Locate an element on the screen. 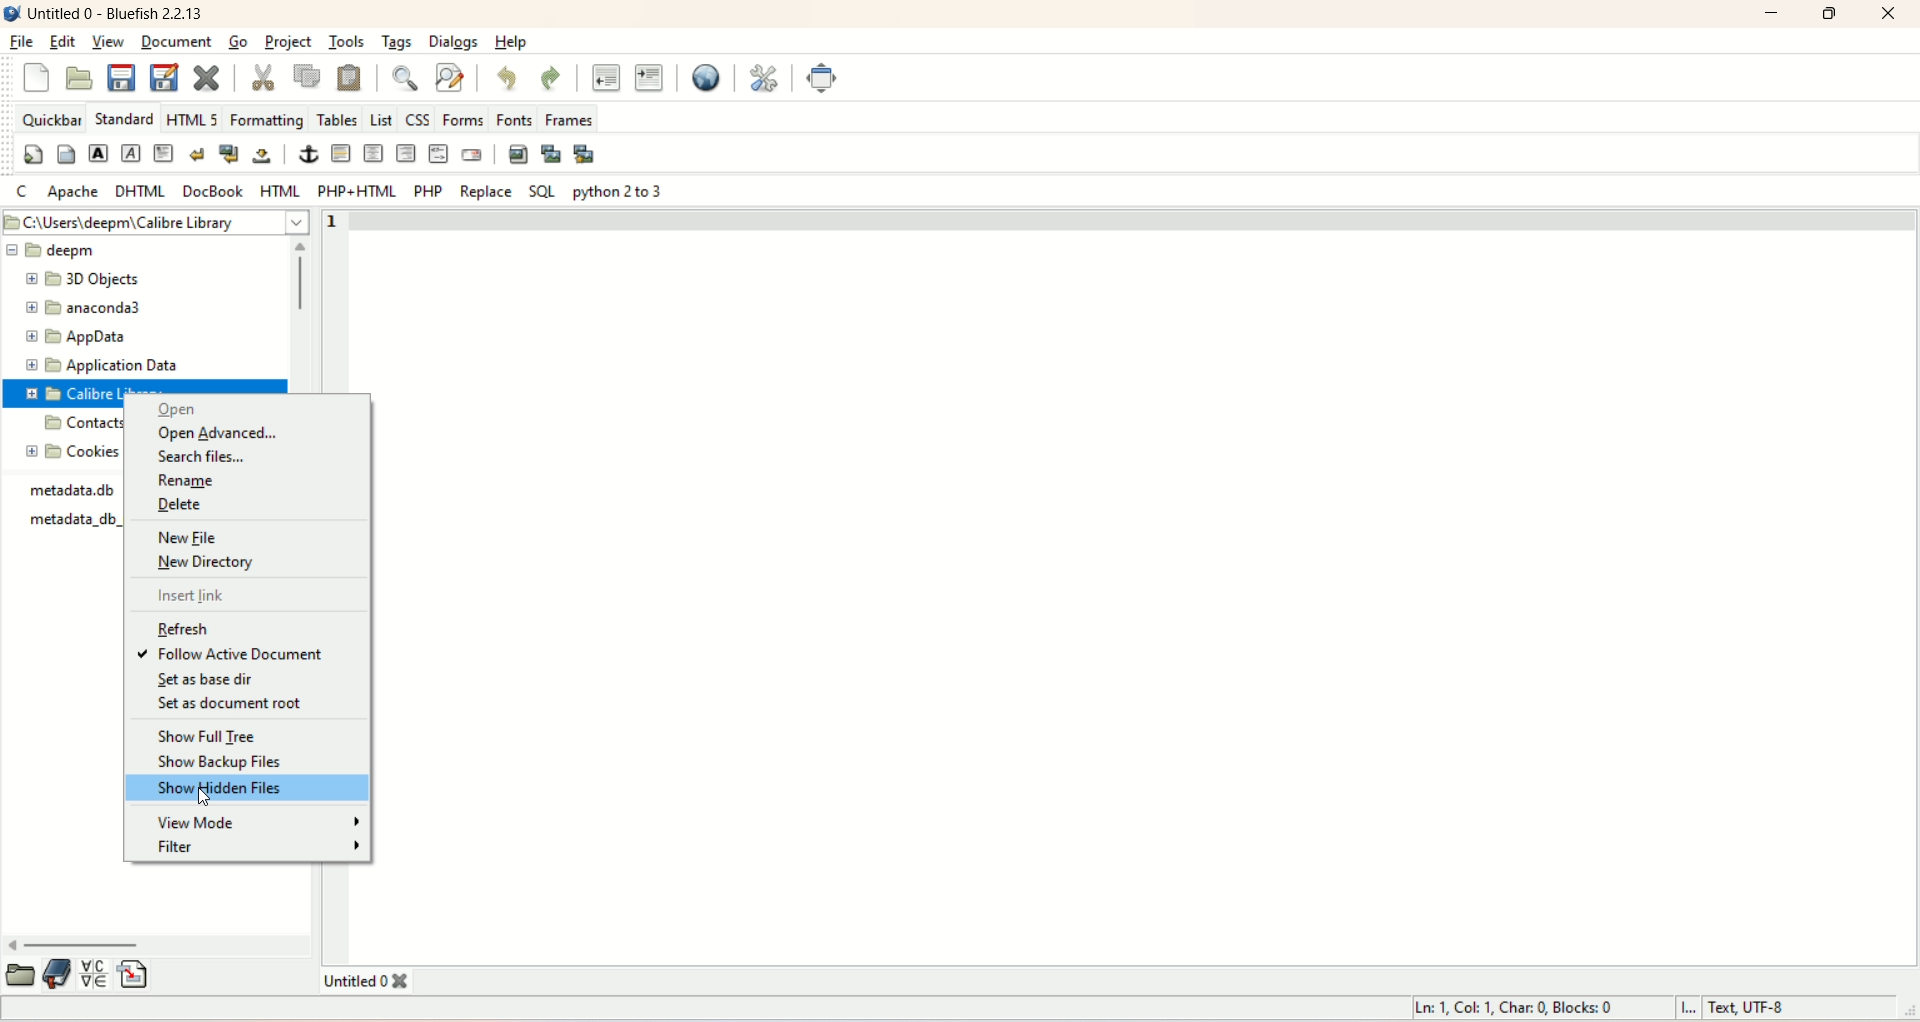 This screenshot has width=1920, height=1022. HTML 5 is located at coordinates (193, 118).